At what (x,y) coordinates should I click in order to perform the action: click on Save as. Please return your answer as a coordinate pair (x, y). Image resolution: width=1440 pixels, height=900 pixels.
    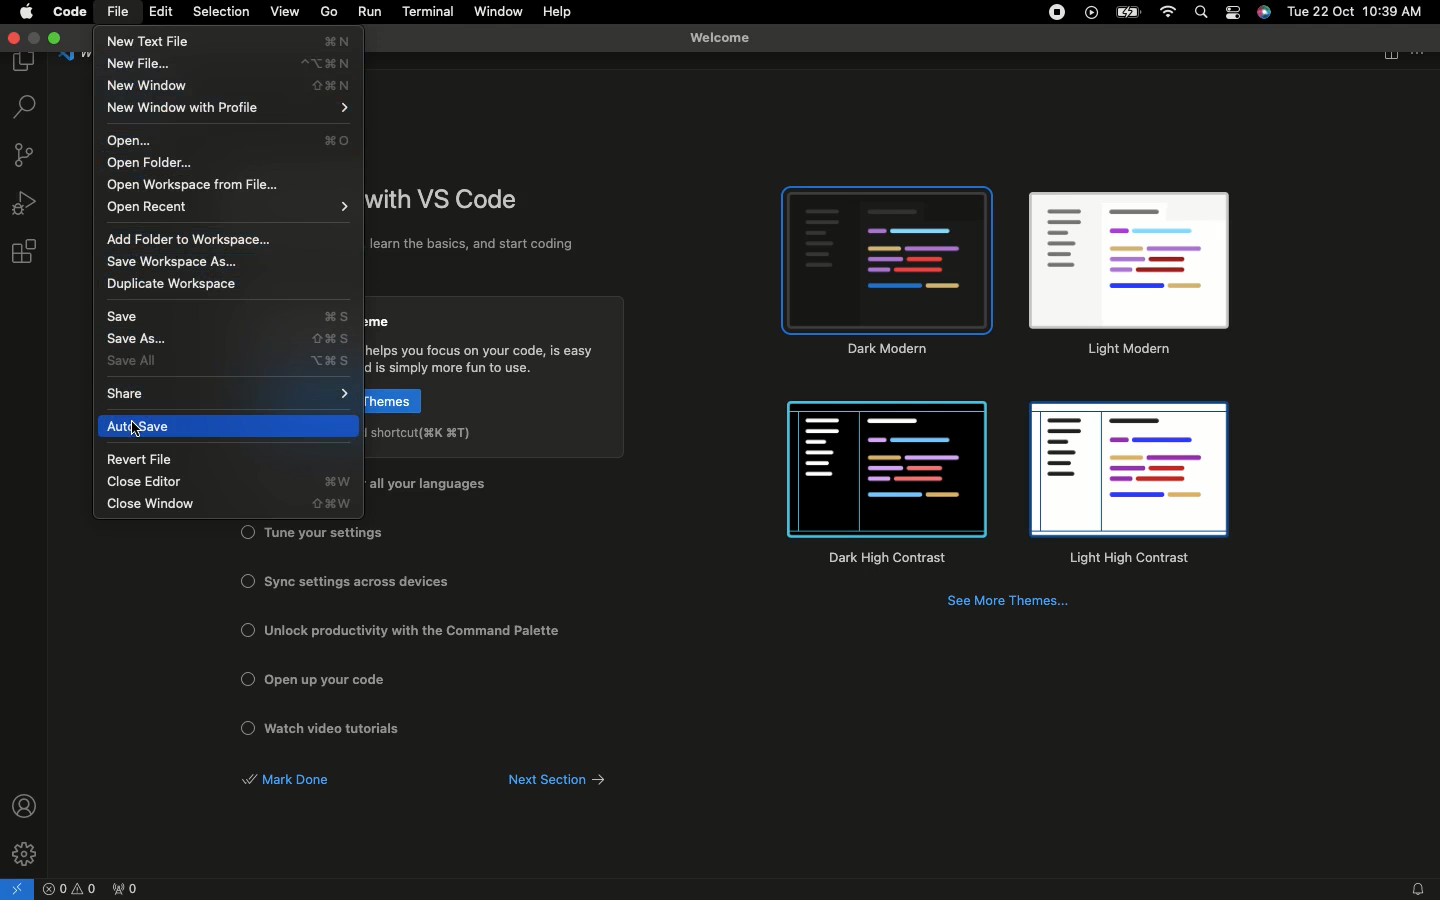
    Looking at the image, I should click on (231, 340).